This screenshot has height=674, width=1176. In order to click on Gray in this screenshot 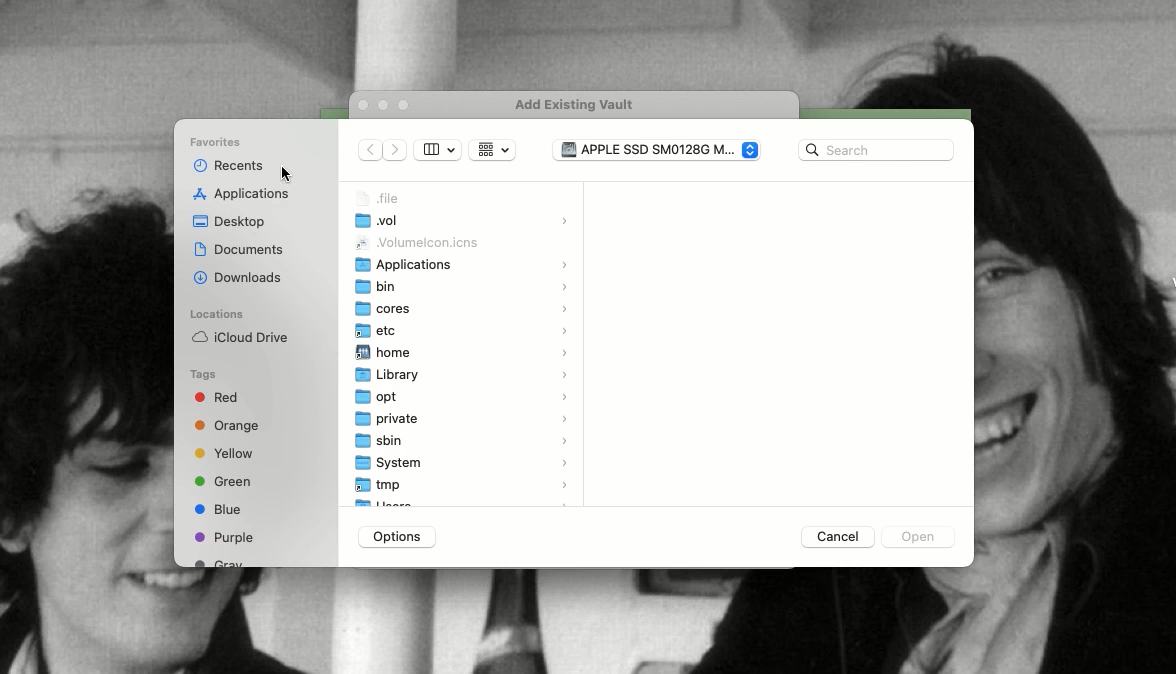, I will do `click(221, 562)`.